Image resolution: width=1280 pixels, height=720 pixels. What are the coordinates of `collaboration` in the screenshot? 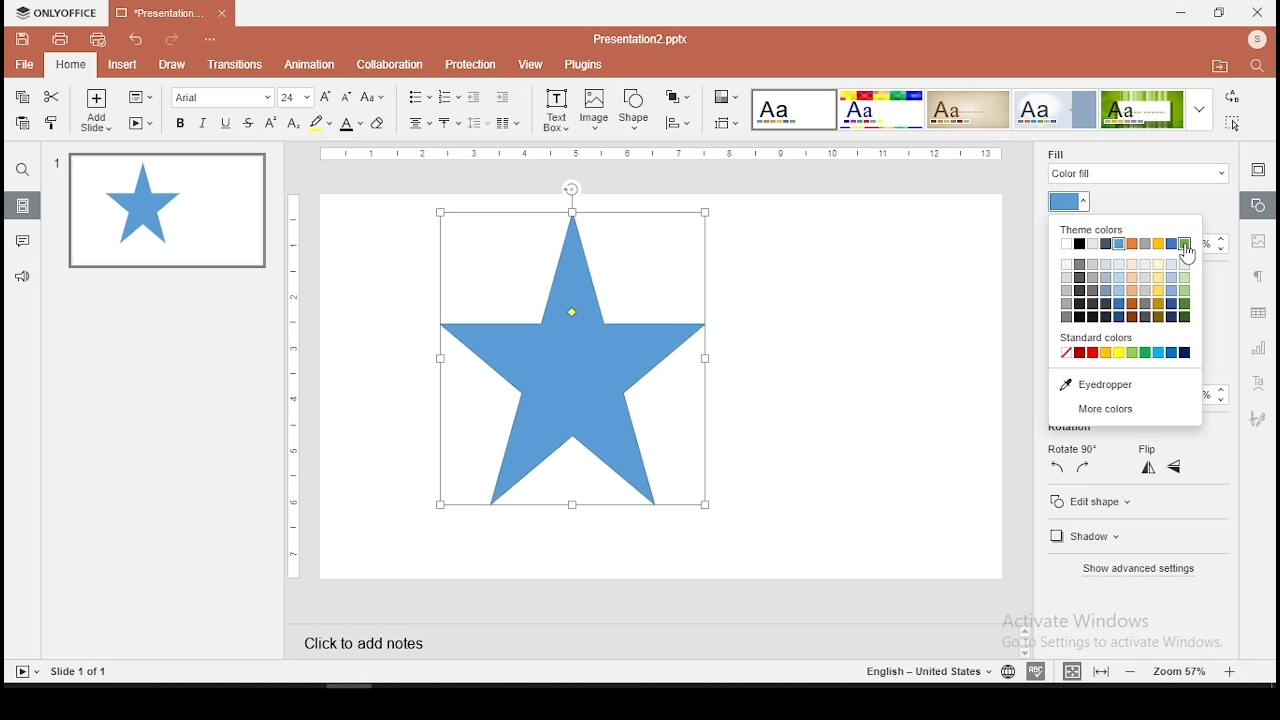 It's located at (389, 64).